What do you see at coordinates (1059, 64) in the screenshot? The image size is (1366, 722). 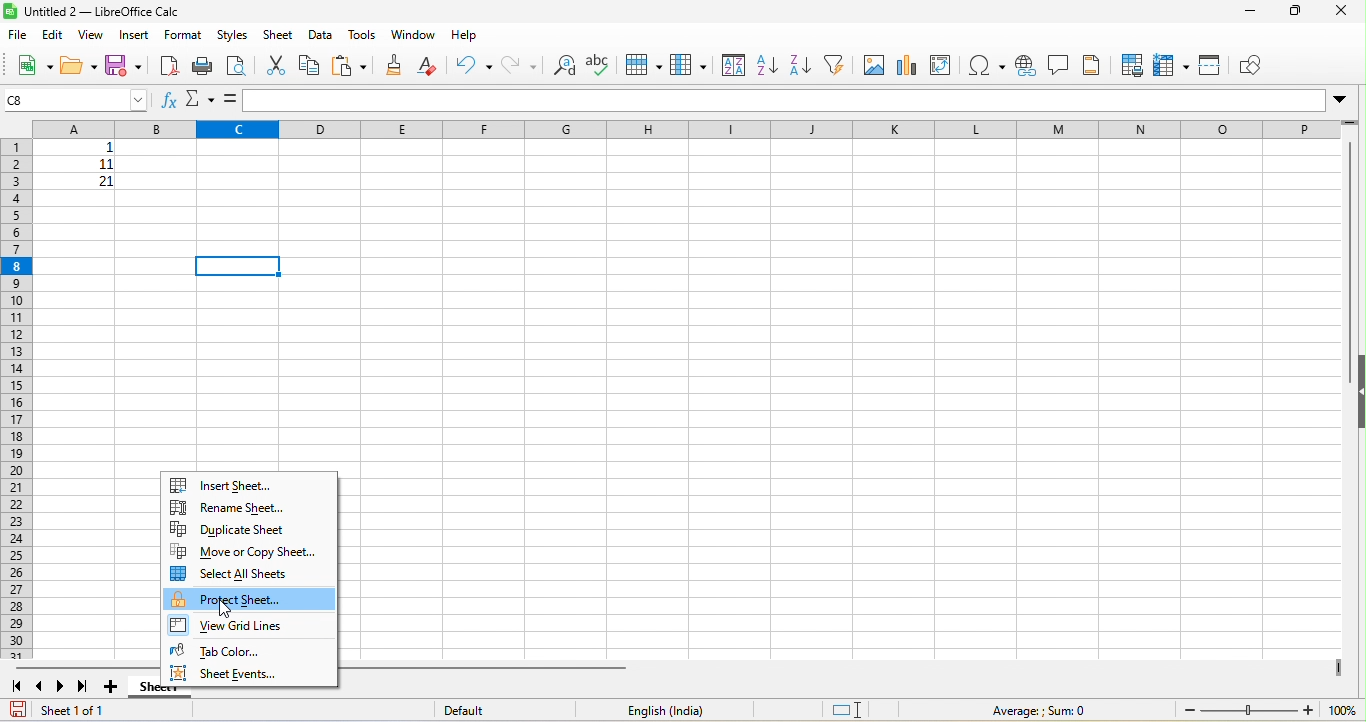 I see `comments` at bounding box center [1059, 64].